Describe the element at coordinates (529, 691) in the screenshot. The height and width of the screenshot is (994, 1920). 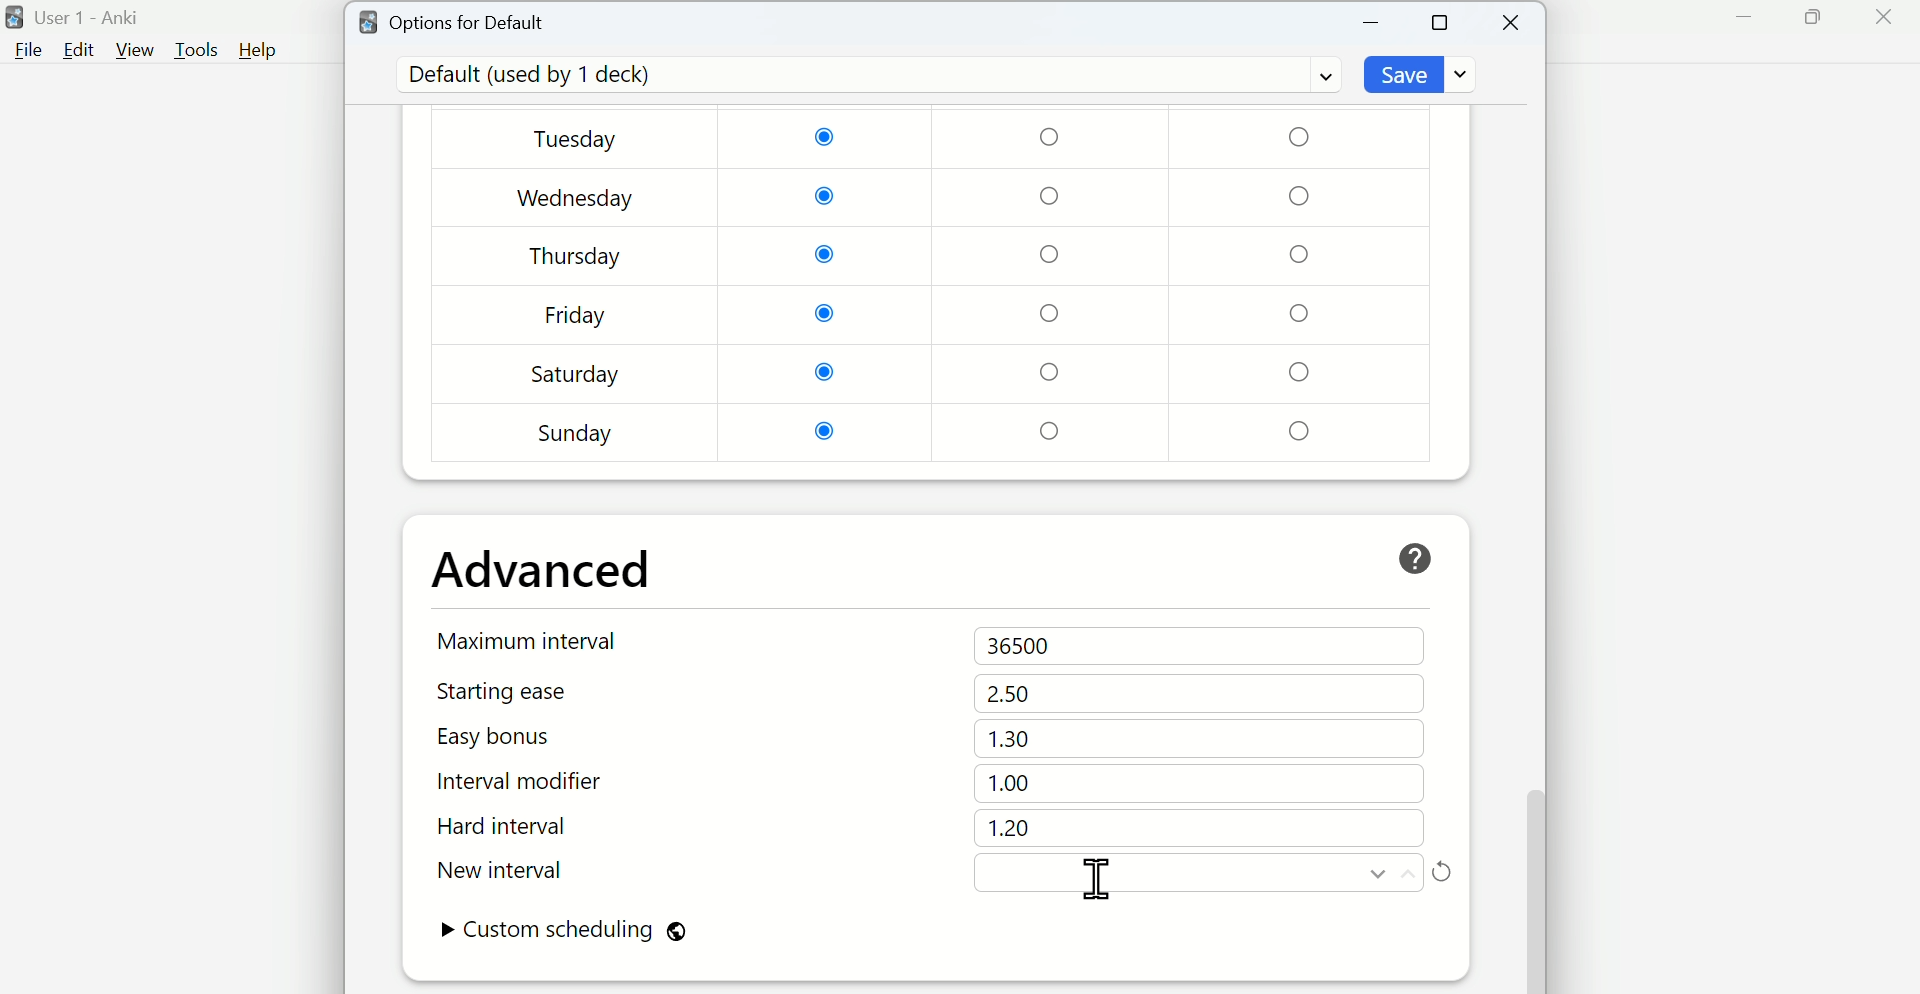
I see `Starting ease` at that location.